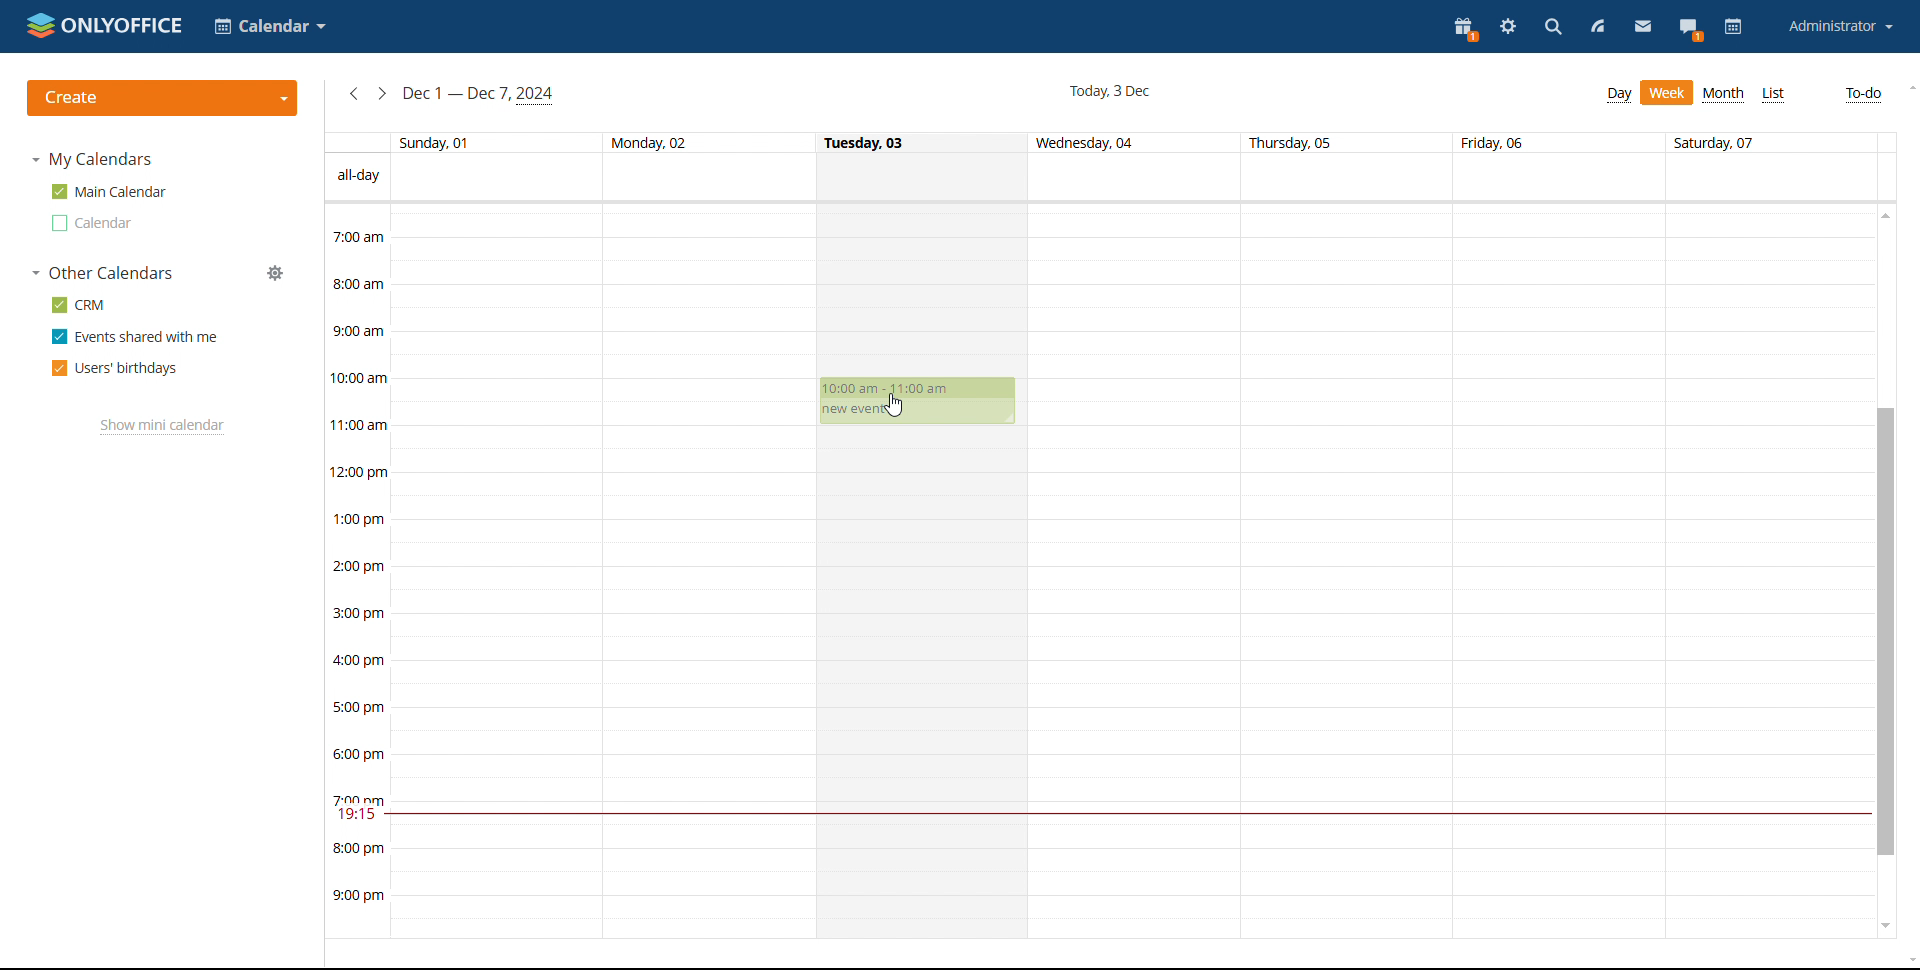  What do you see at coordinates (363, 378) in the screenshot?
I see `10:00 am` at bounding box center [363, 378].